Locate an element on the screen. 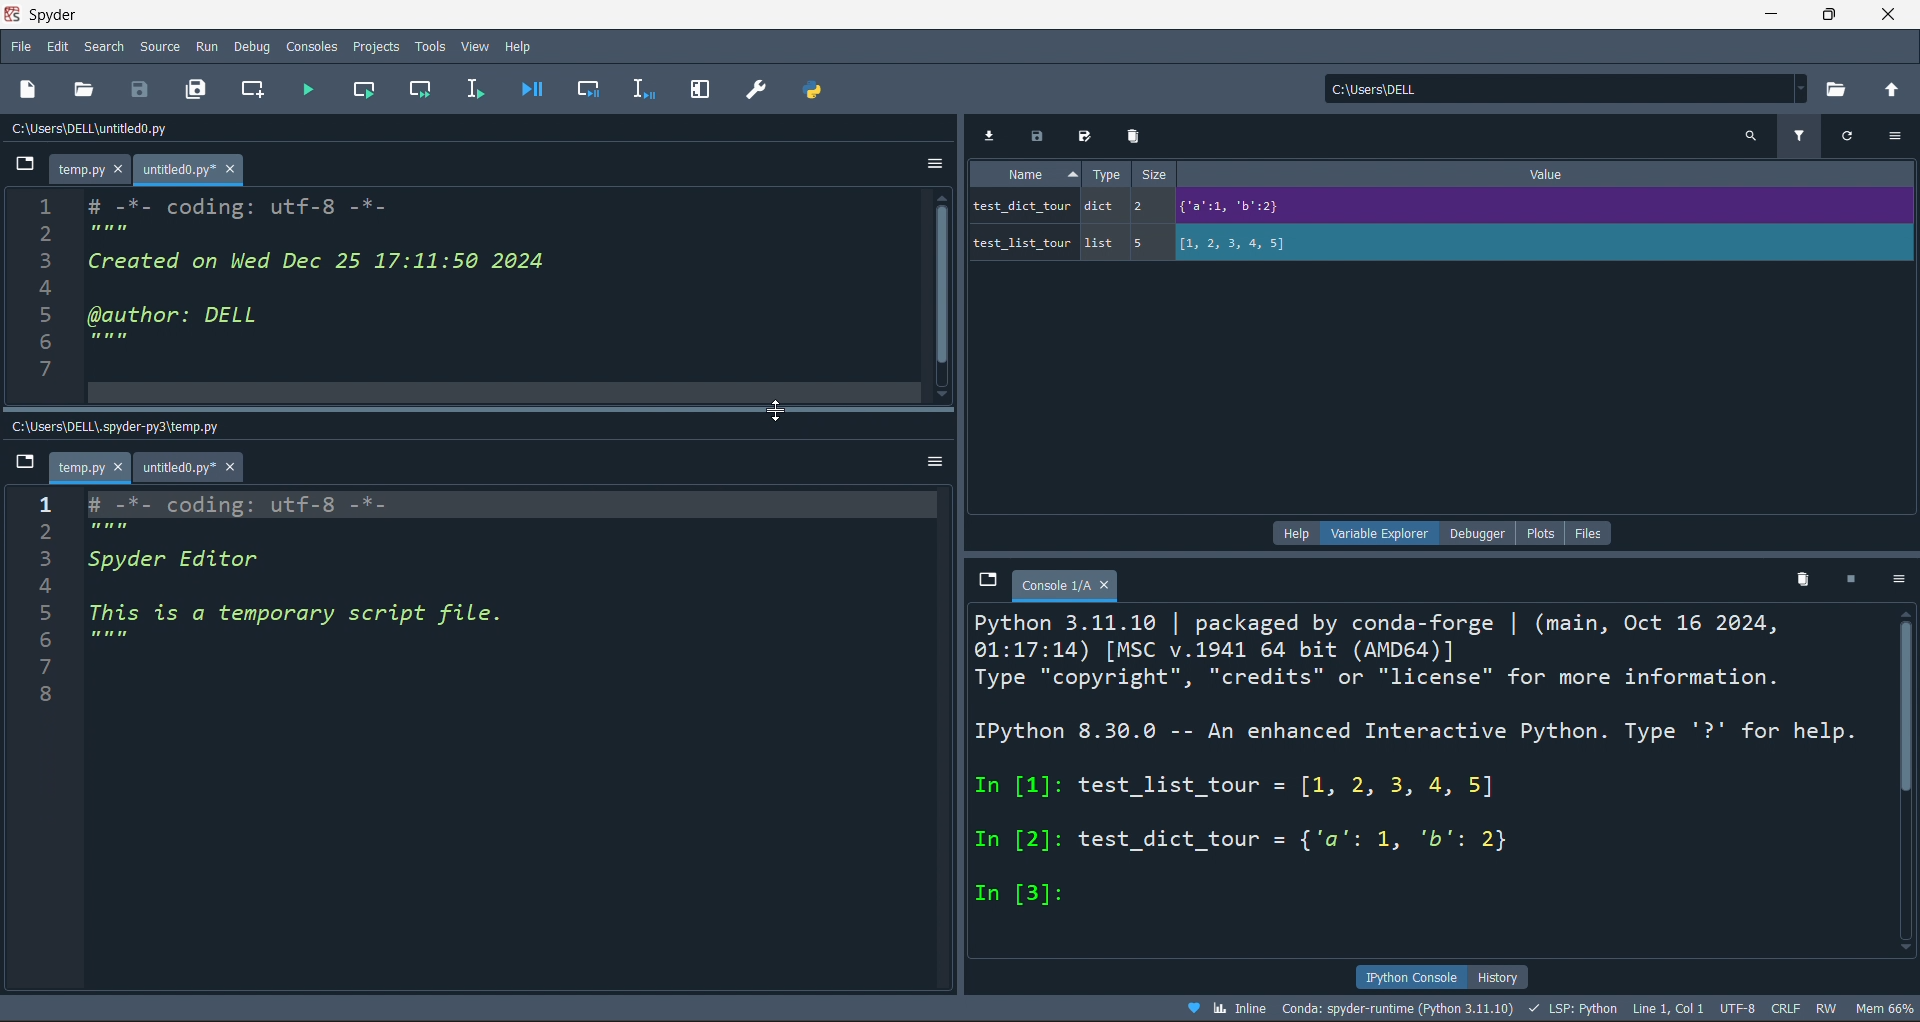  source is located at coordinates (154, 46).